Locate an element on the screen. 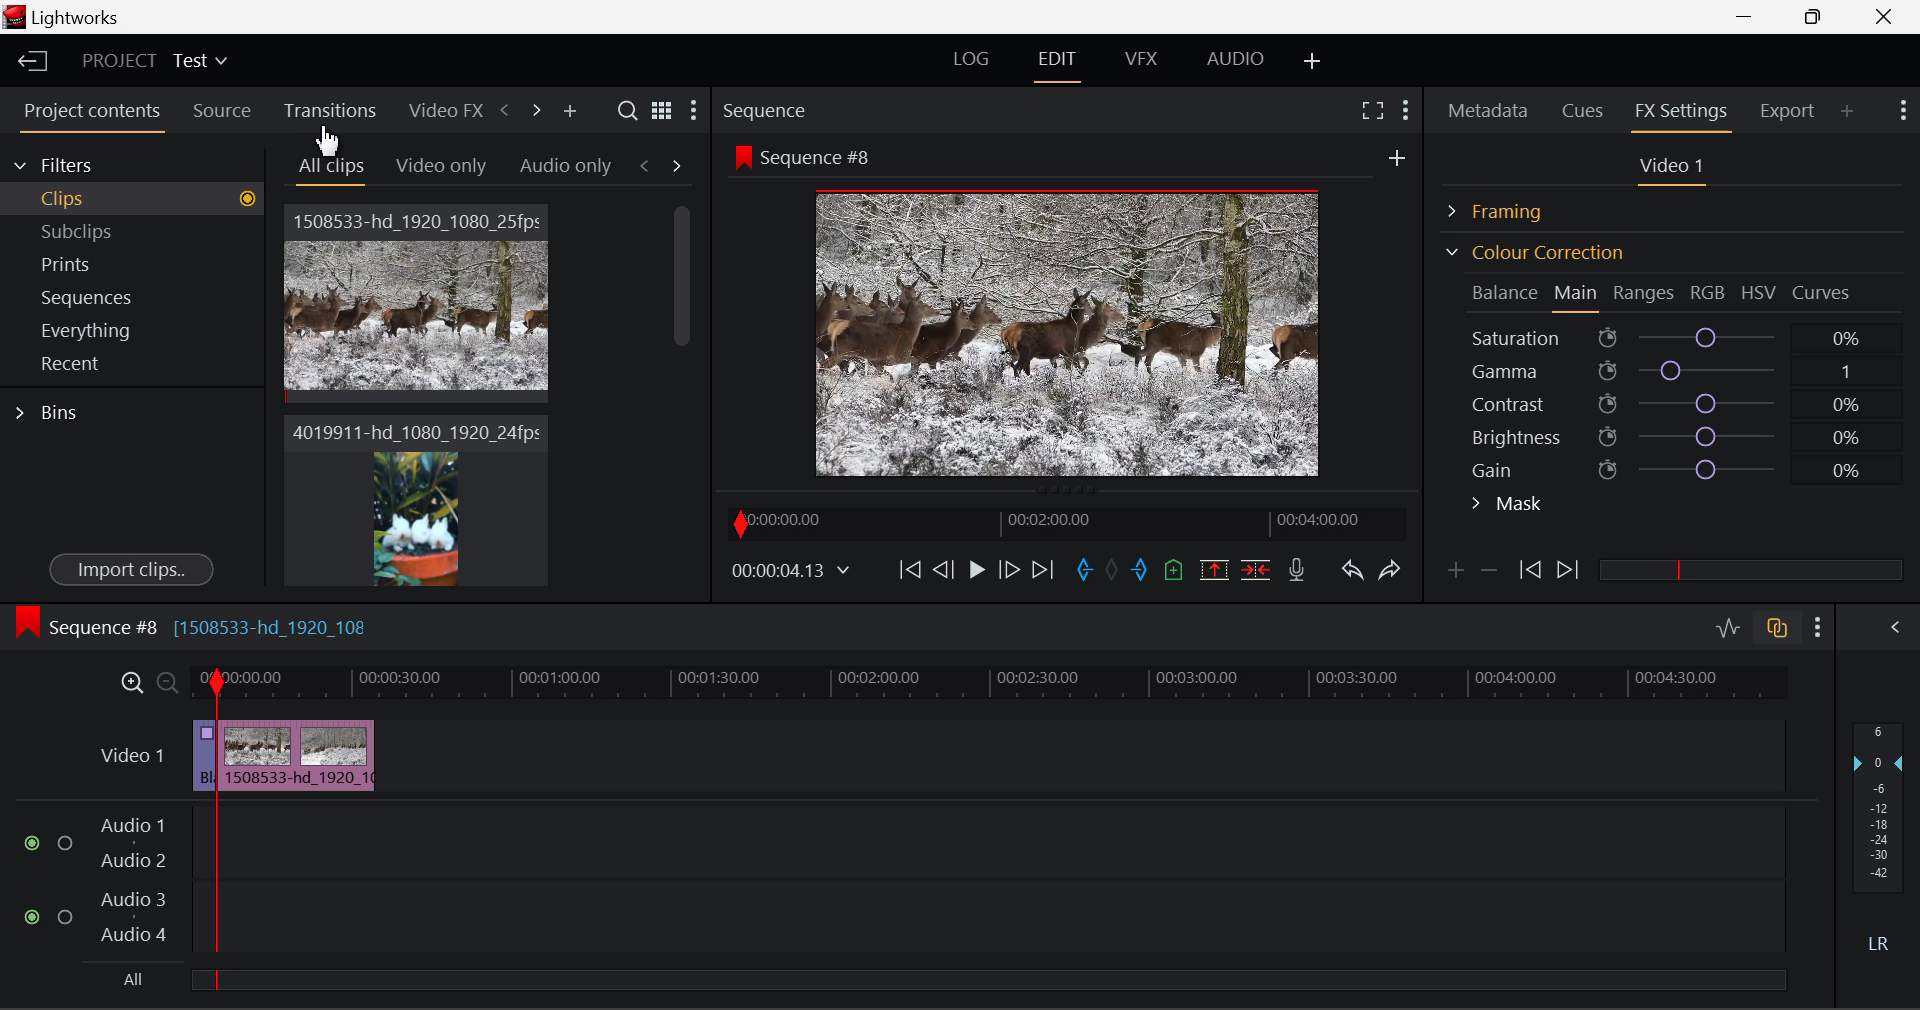 The height and width of the screenshot is (1010, 1920). Yesterday Tab is located at coordinates (432, 167).